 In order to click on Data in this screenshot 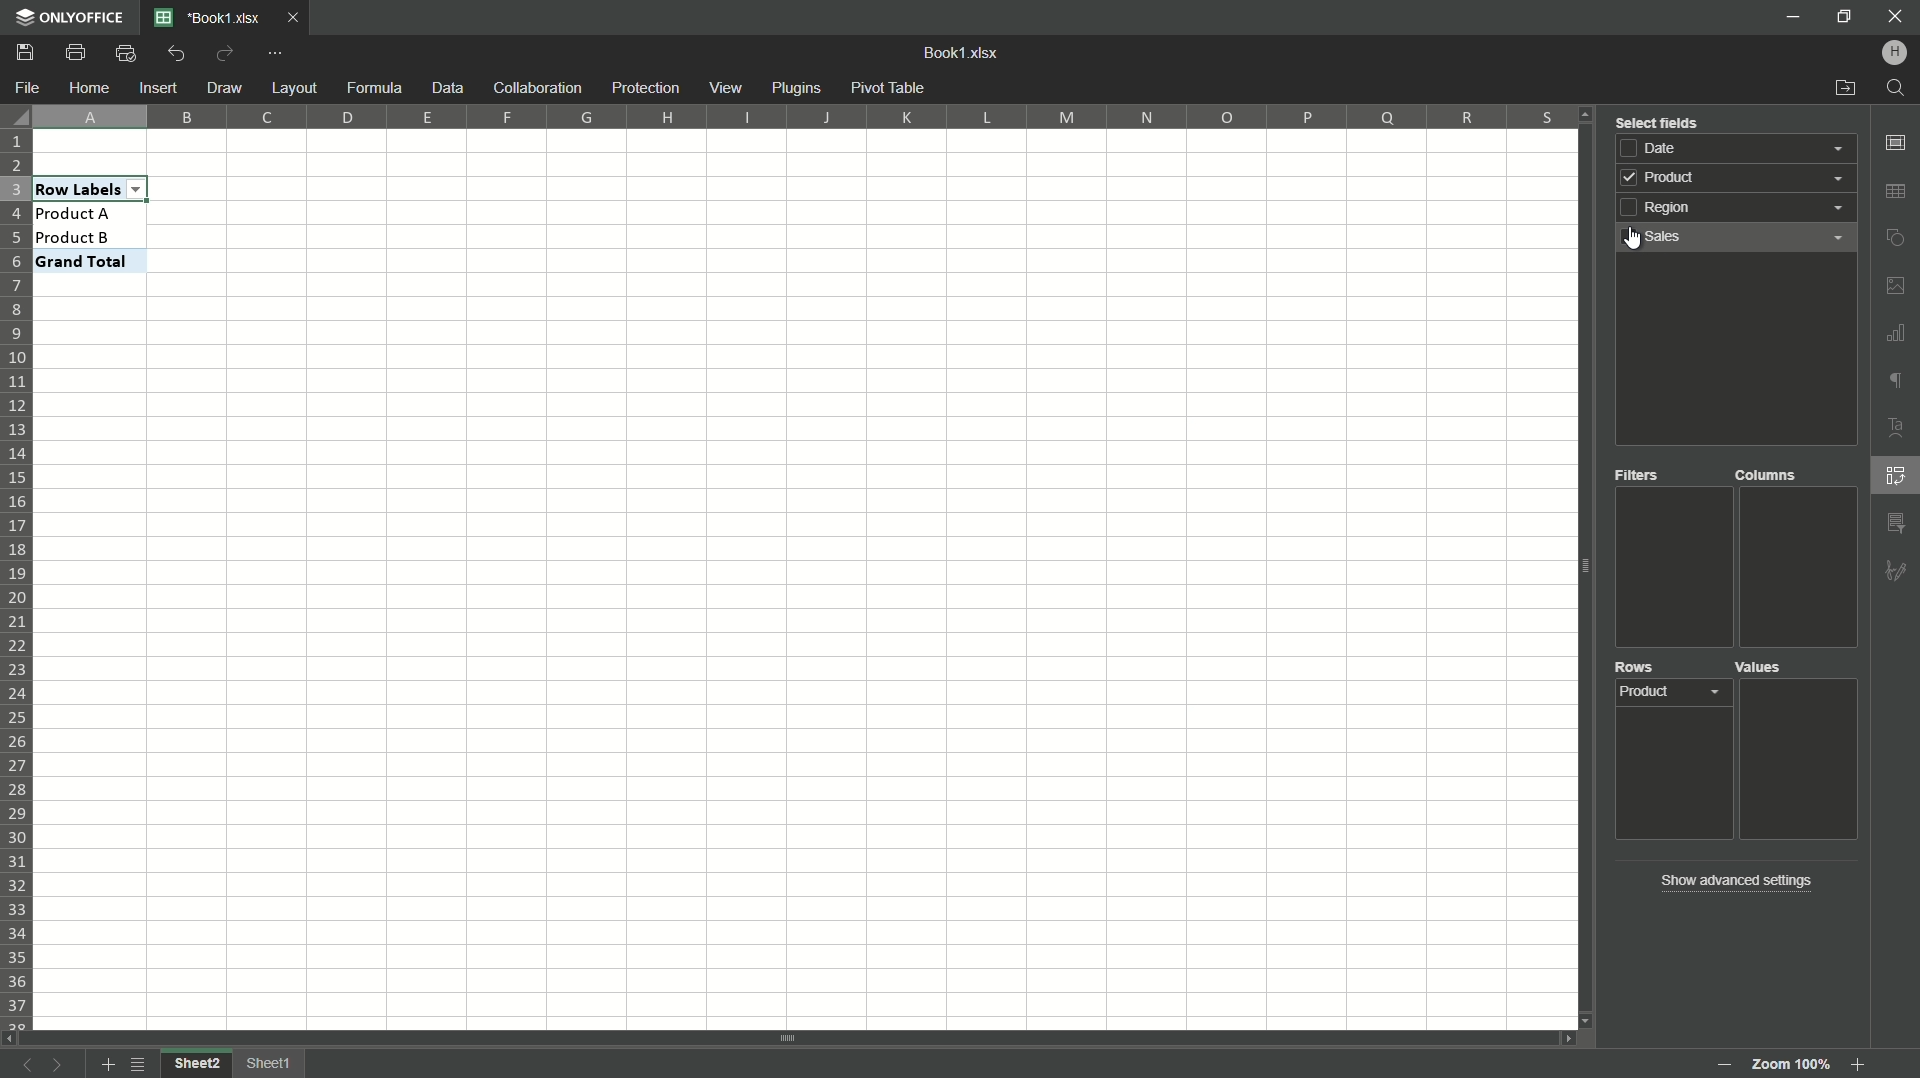, I will do `click(444, 87)`.